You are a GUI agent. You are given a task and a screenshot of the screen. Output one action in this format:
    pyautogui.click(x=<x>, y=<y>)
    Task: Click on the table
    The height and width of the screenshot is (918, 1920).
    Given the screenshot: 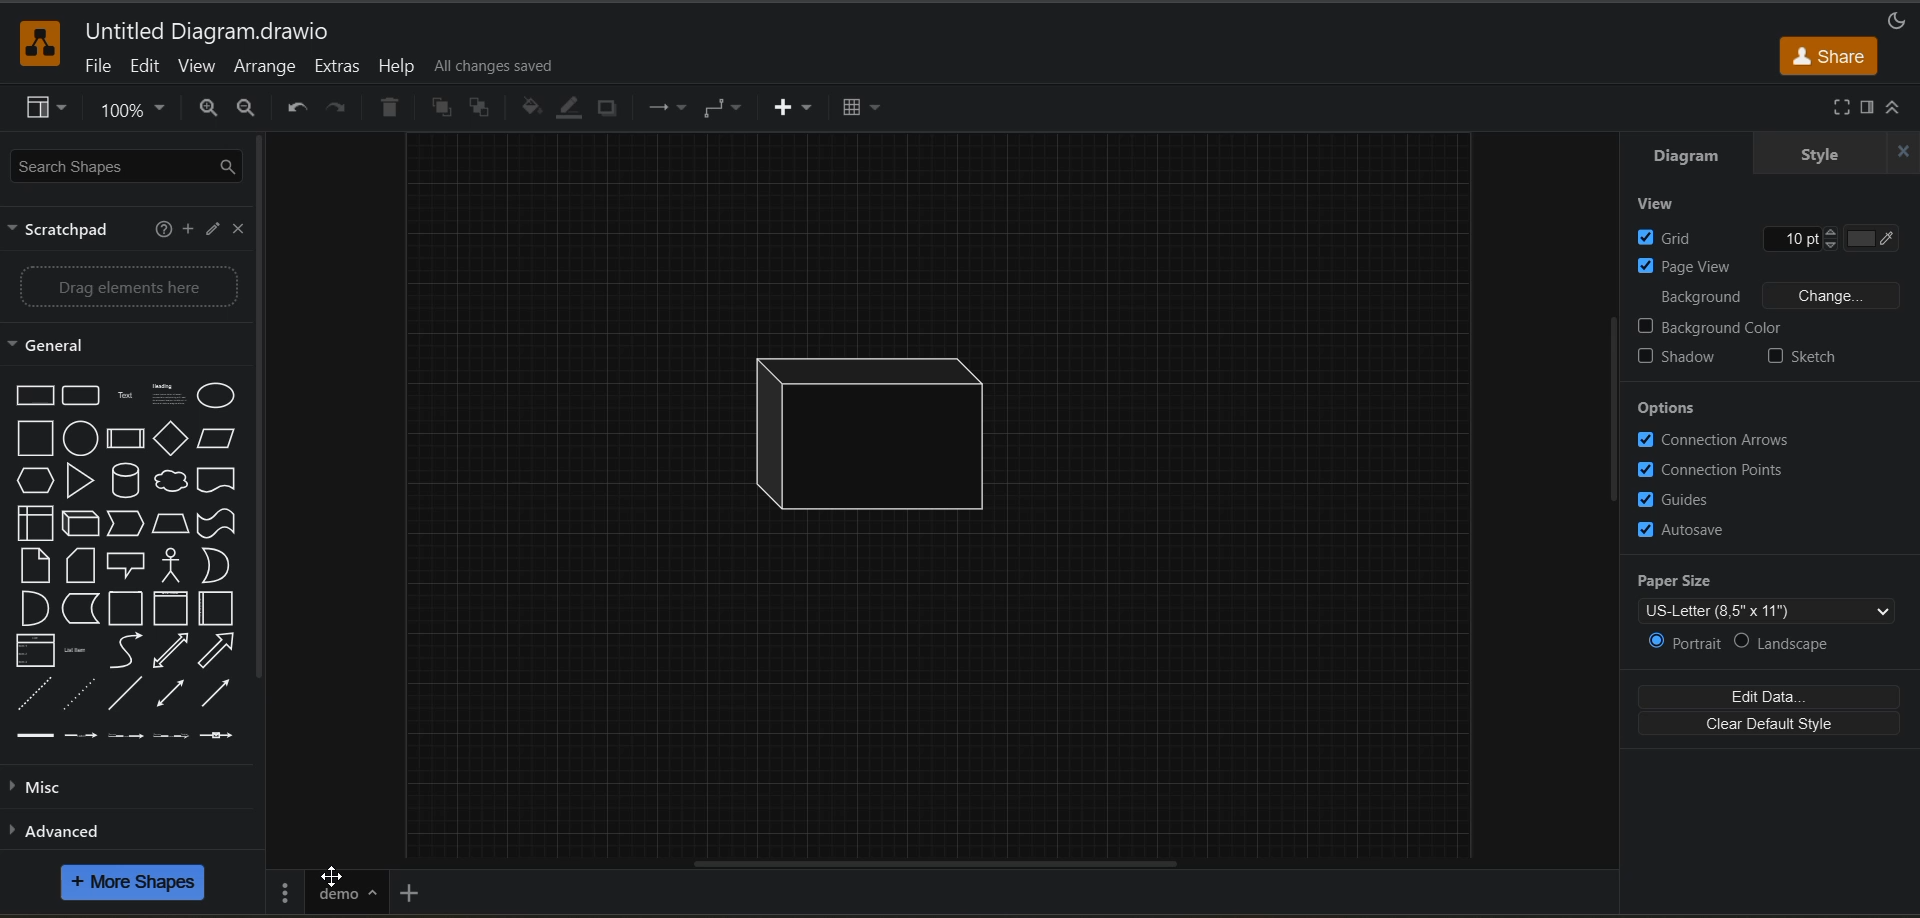 What is the action you would take?
    pyautogui.click(x=862, y=107)
    